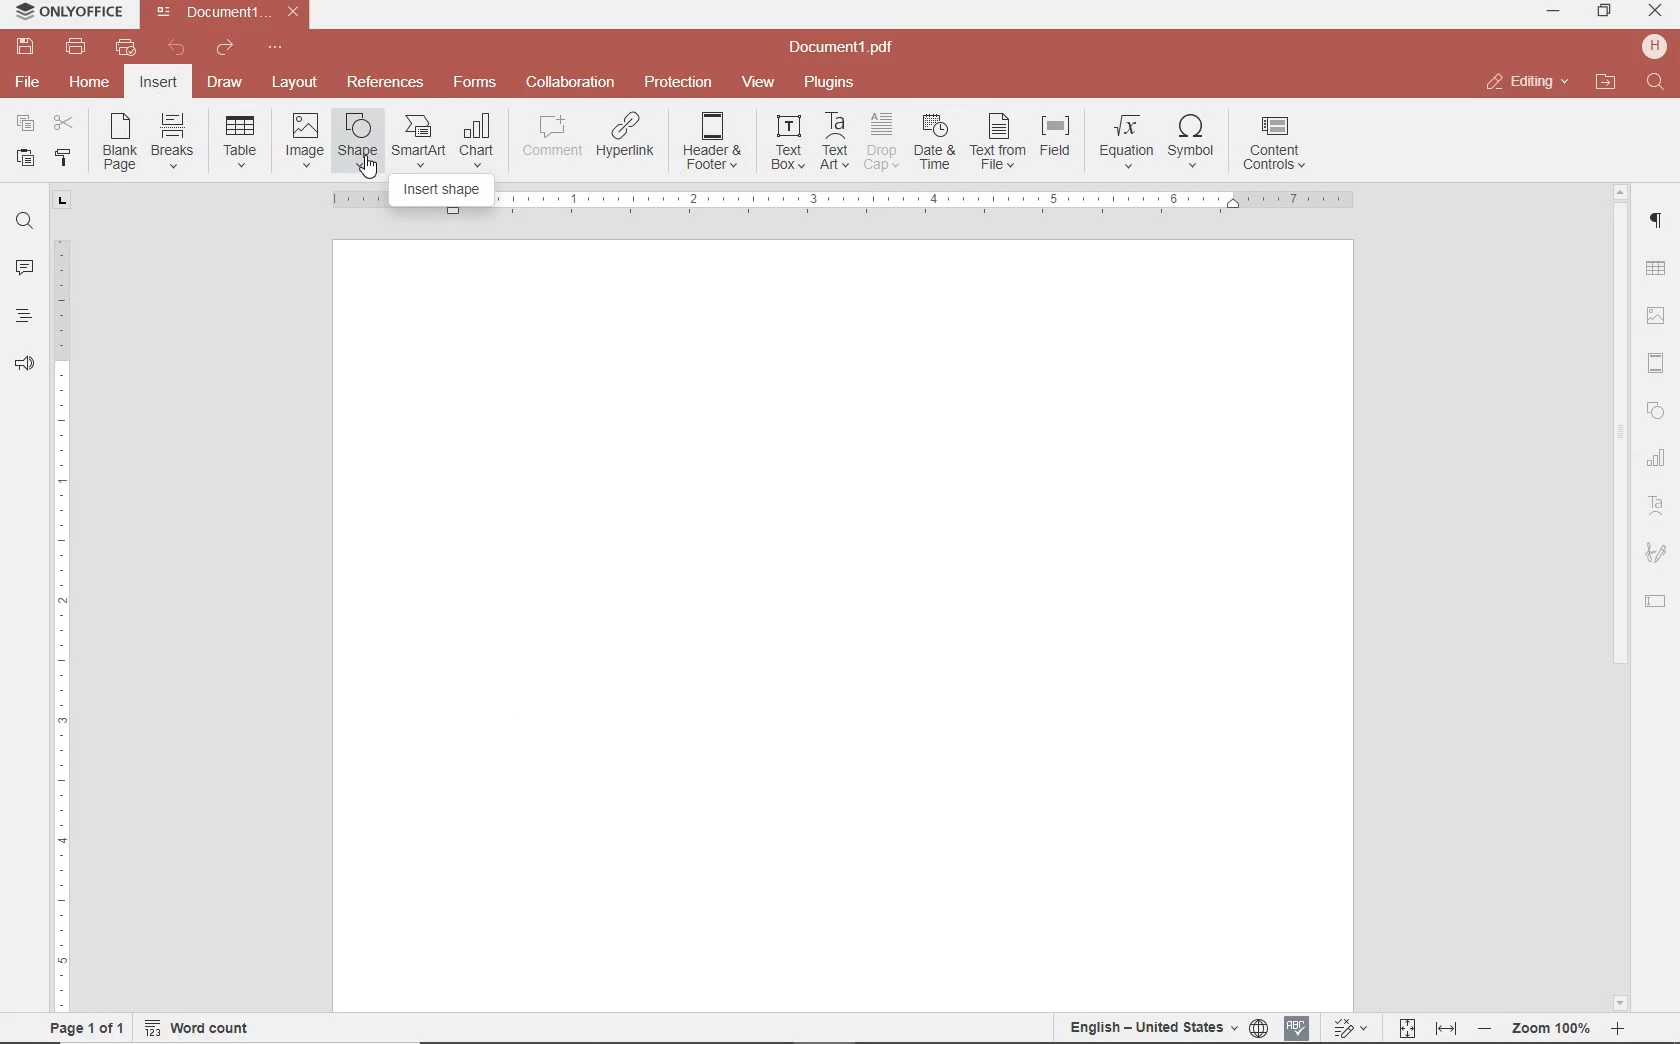 Image resolution: width=1680 pixels, height=1044 pixels. Describe the element at coordinates (1657, 318) in the screenshot. I see `IMAGE` at that location.